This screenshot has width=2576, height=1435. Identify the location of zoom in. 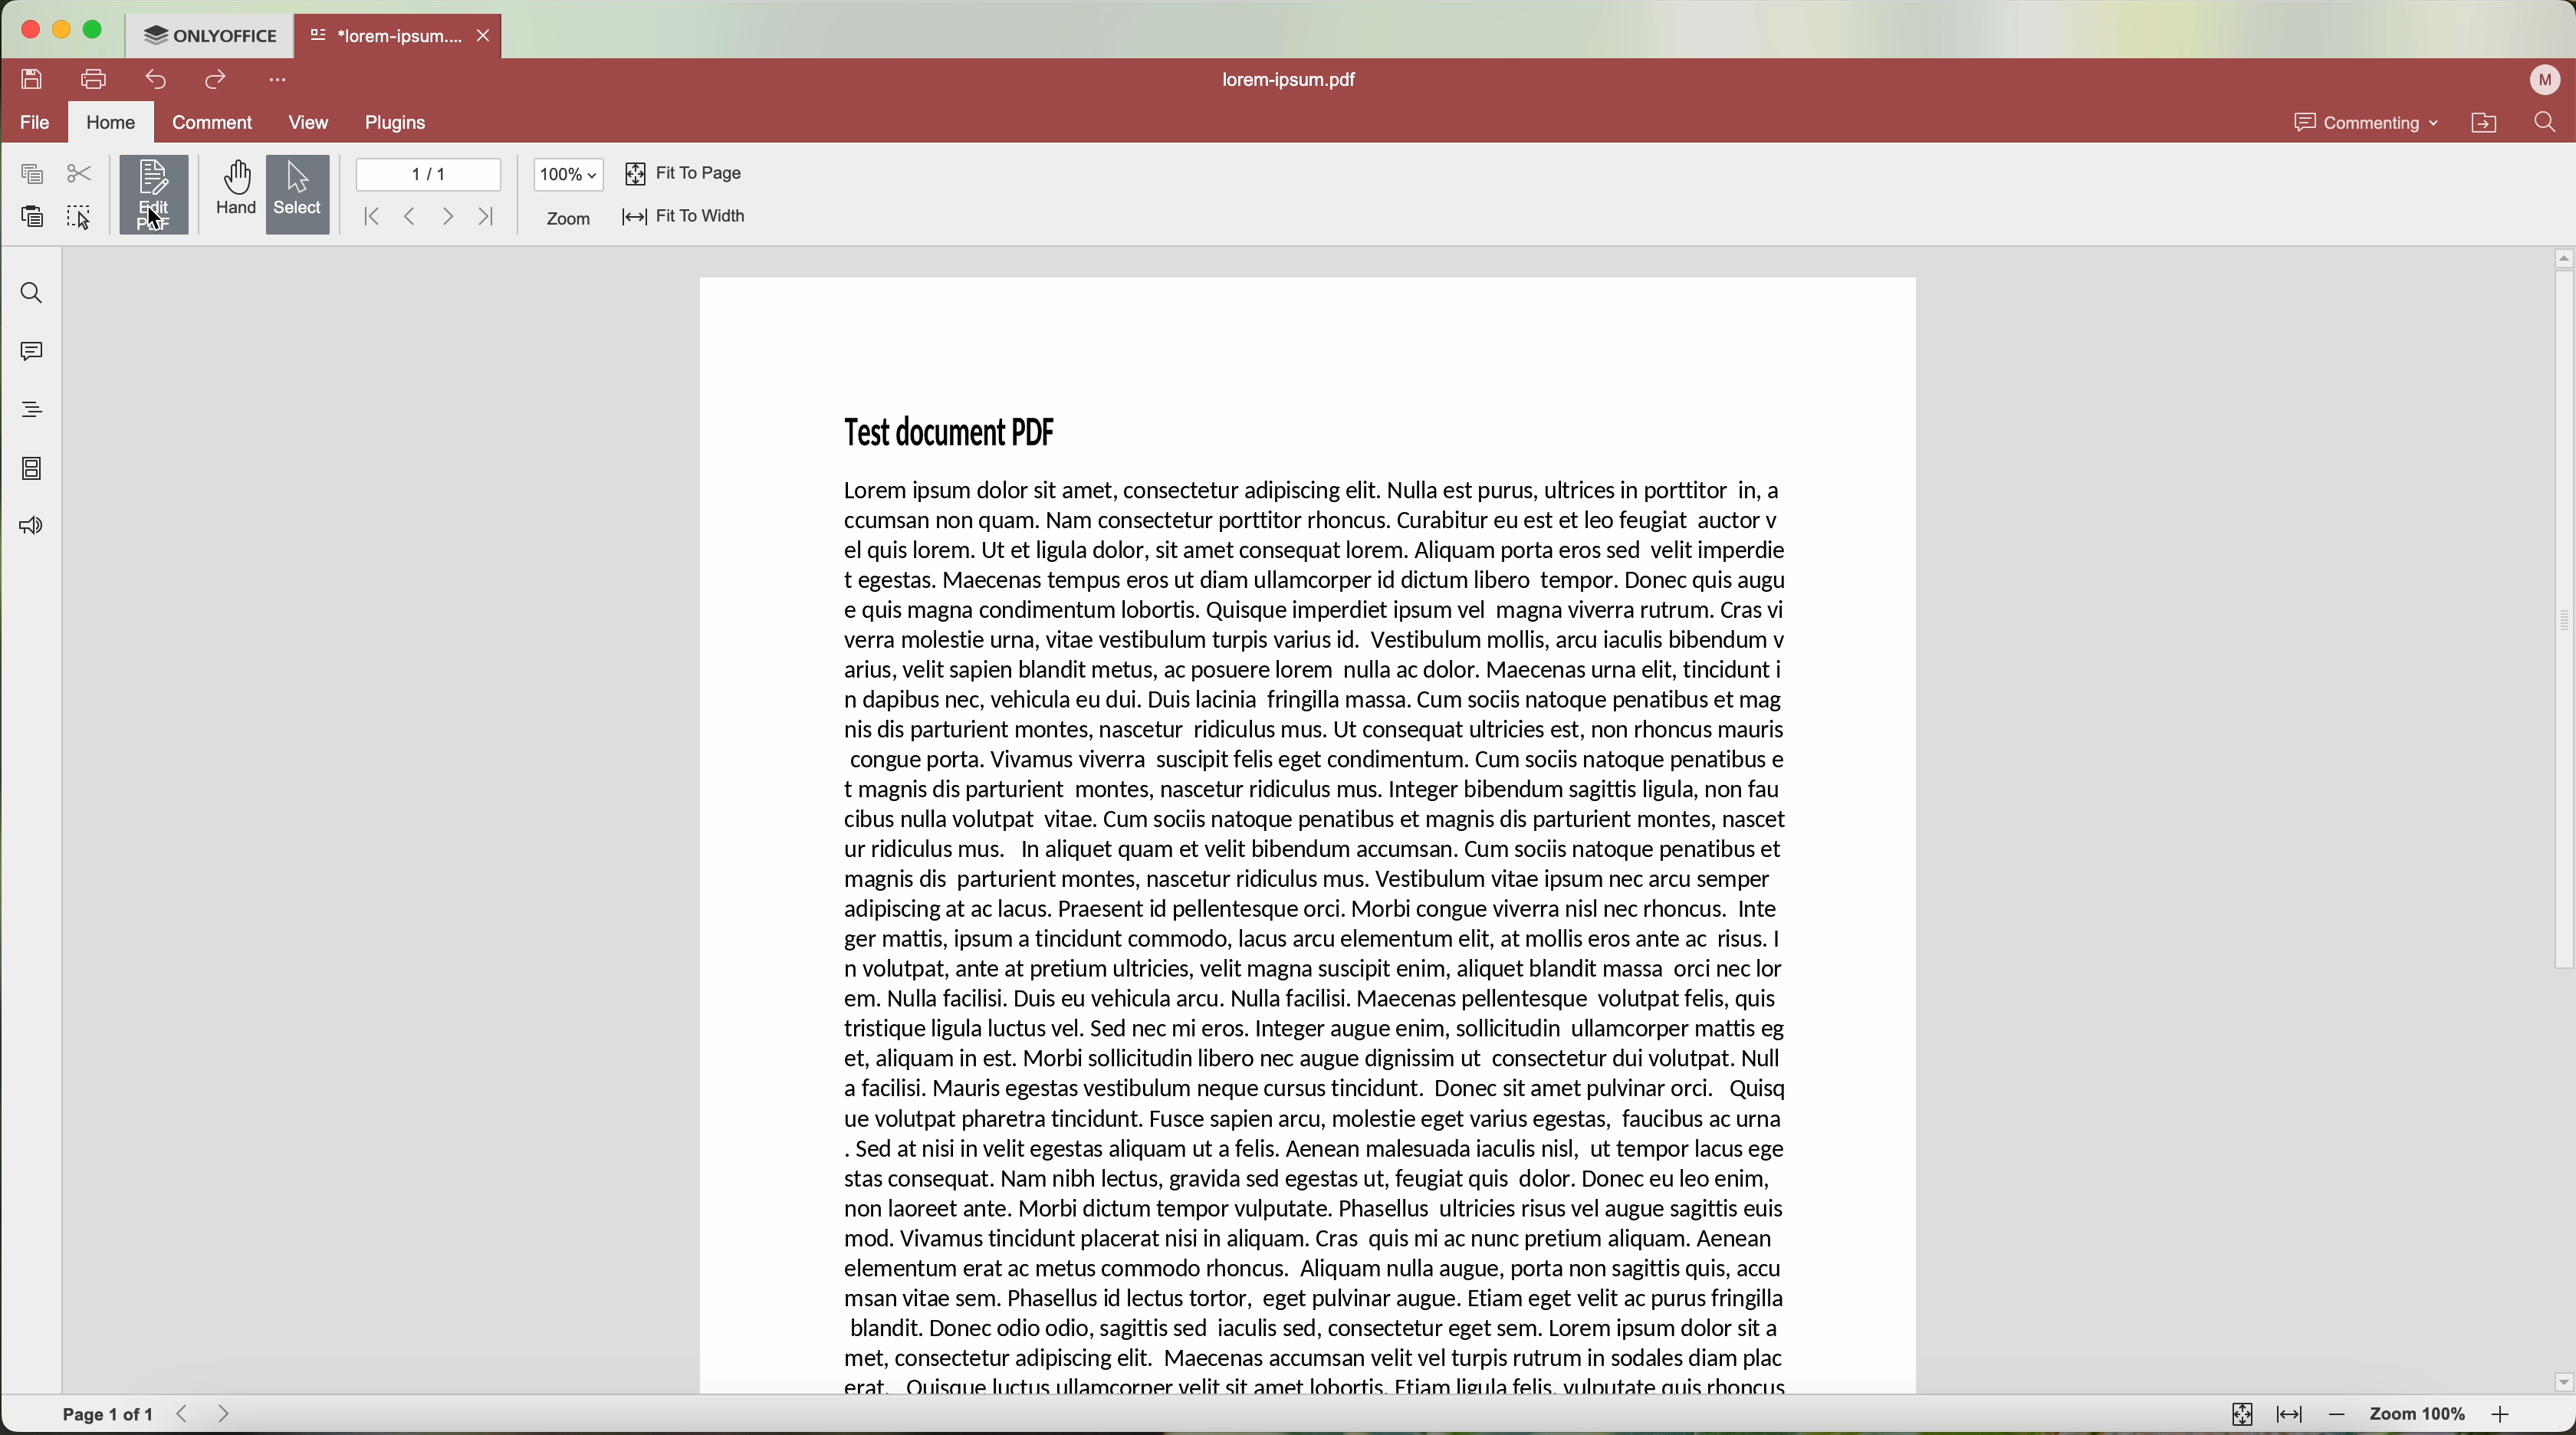
(2505, 1417).